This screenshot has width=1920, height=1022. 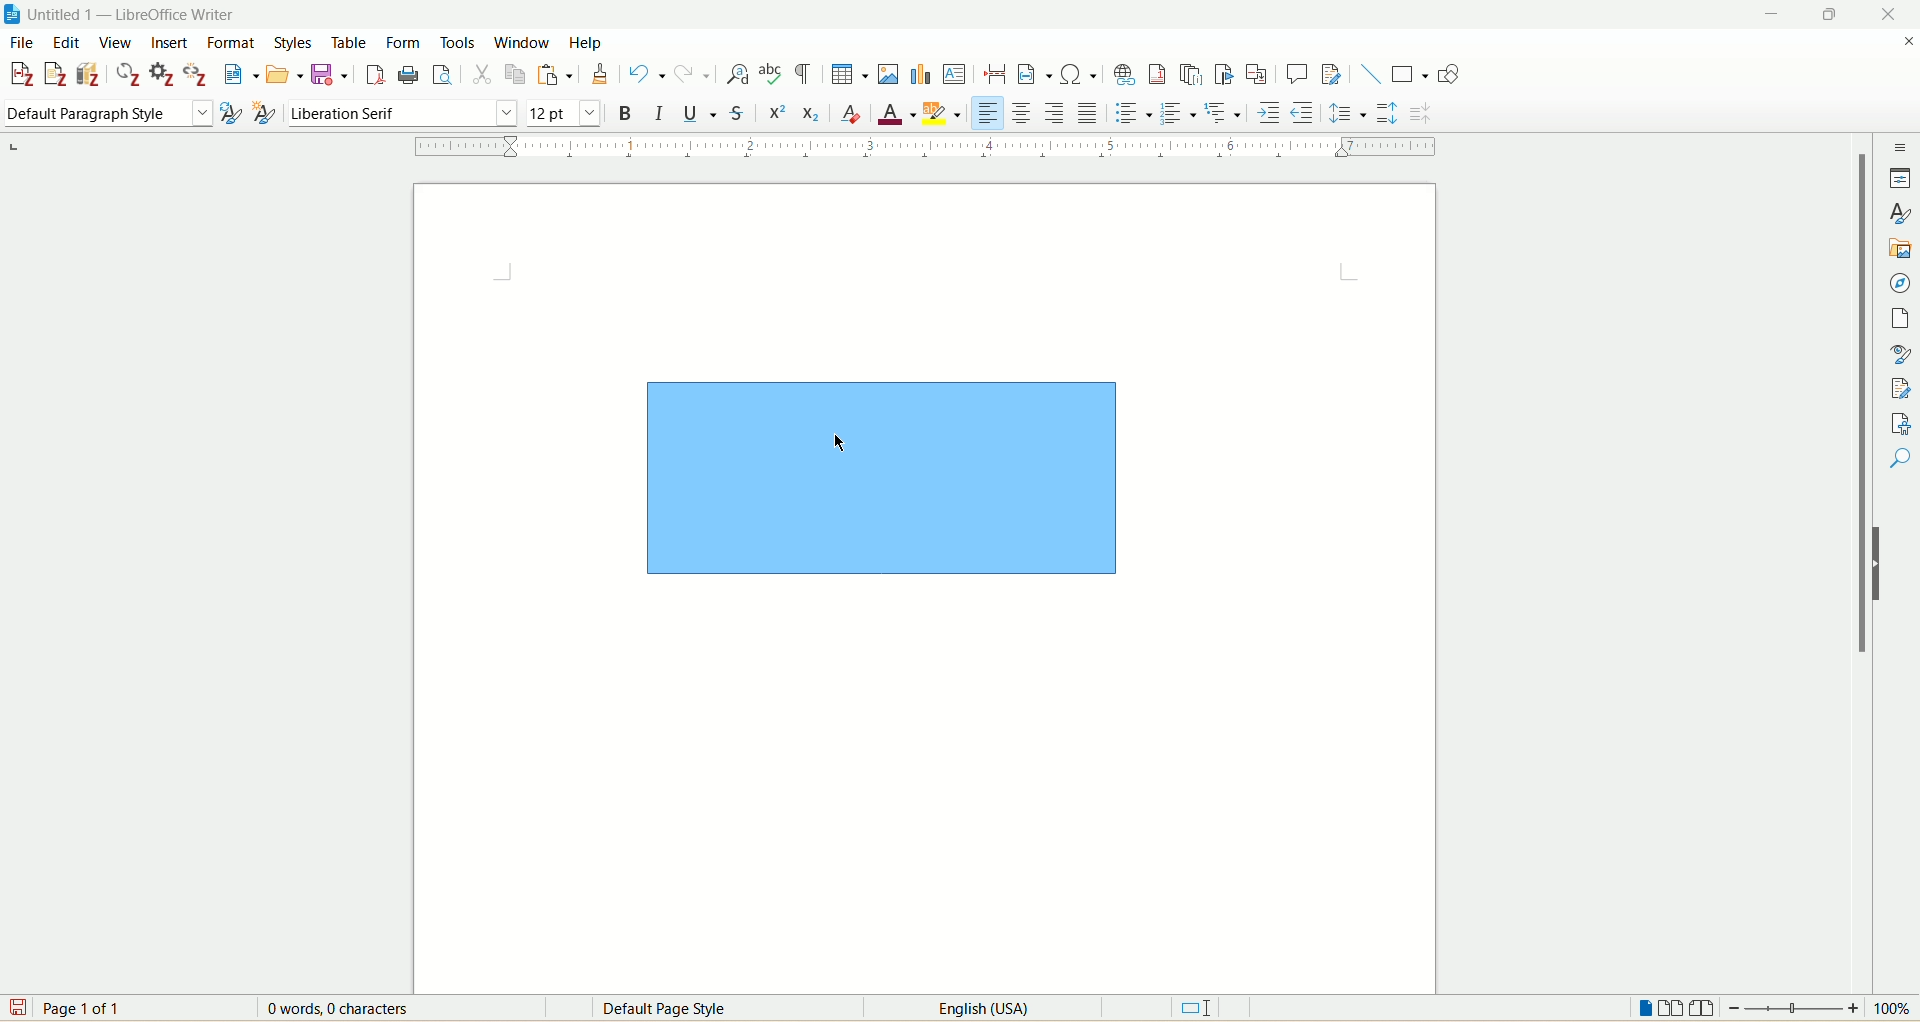 I want to click on view, so click(x=116, y=42).